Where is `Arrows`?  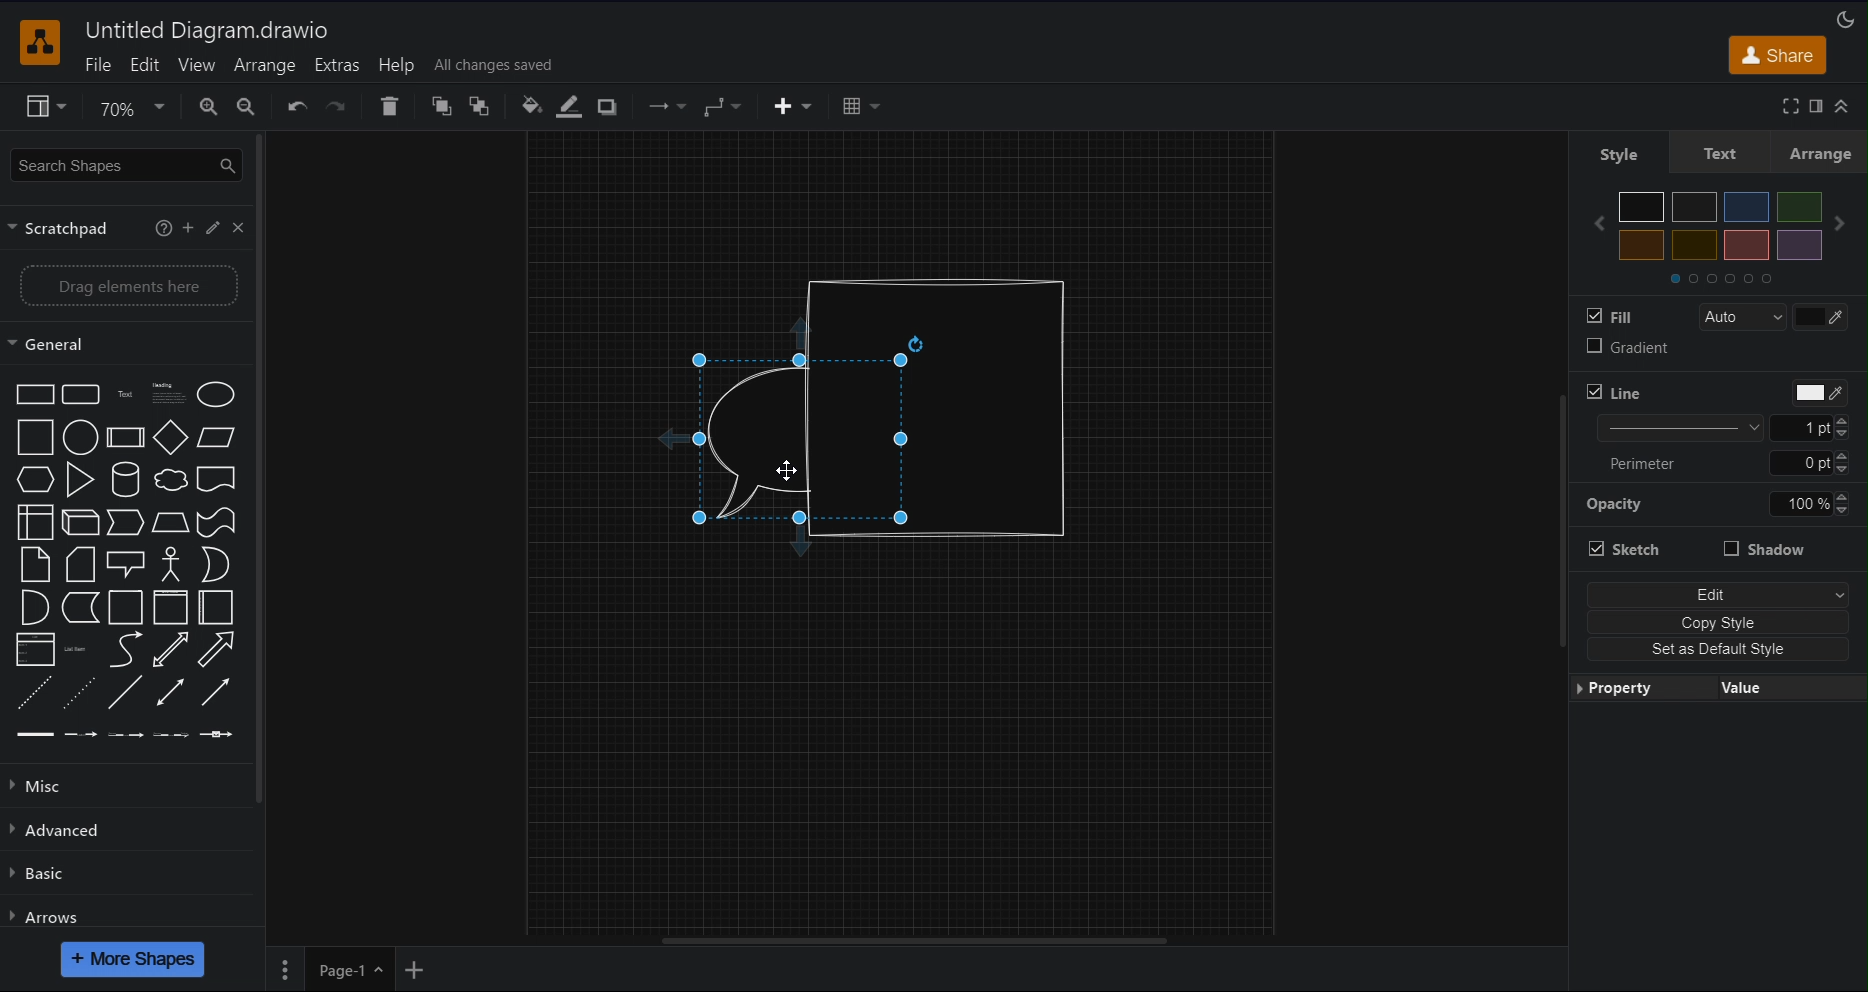 Arrows is located at coordinates (127, 910).